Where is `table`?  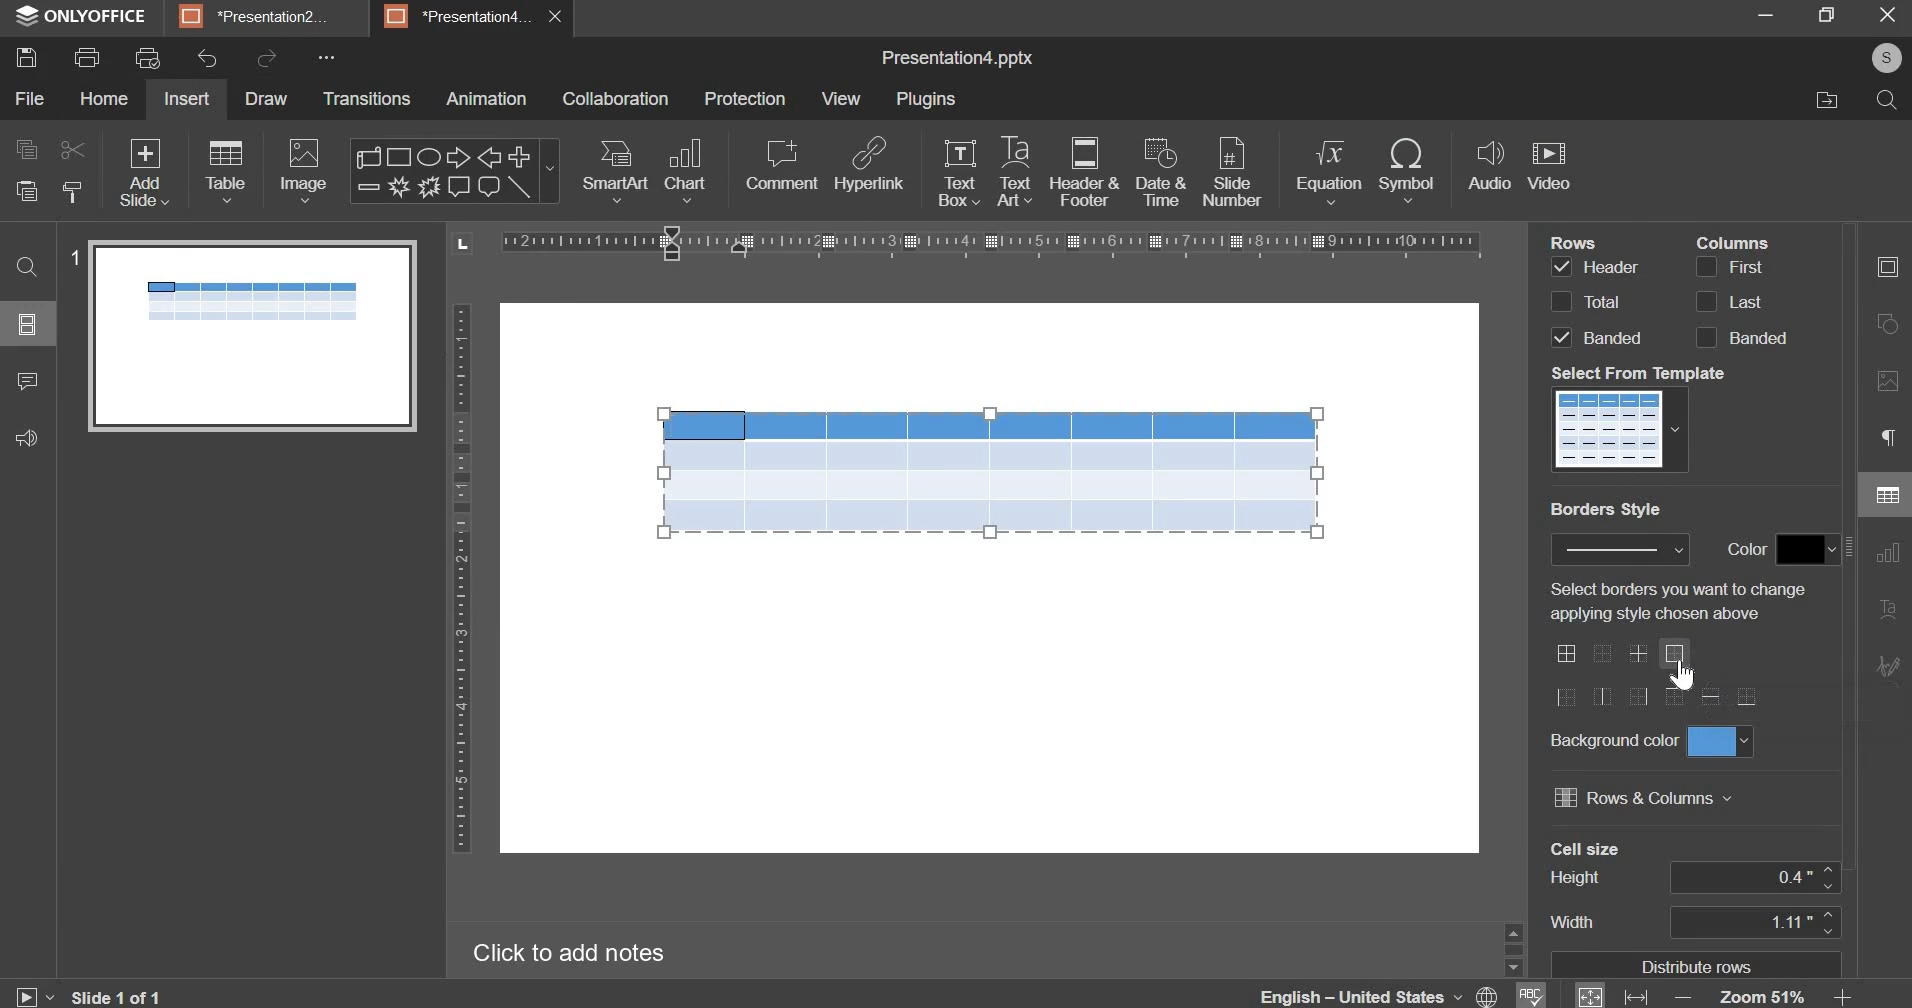 table is located at coordinates (994, 471).